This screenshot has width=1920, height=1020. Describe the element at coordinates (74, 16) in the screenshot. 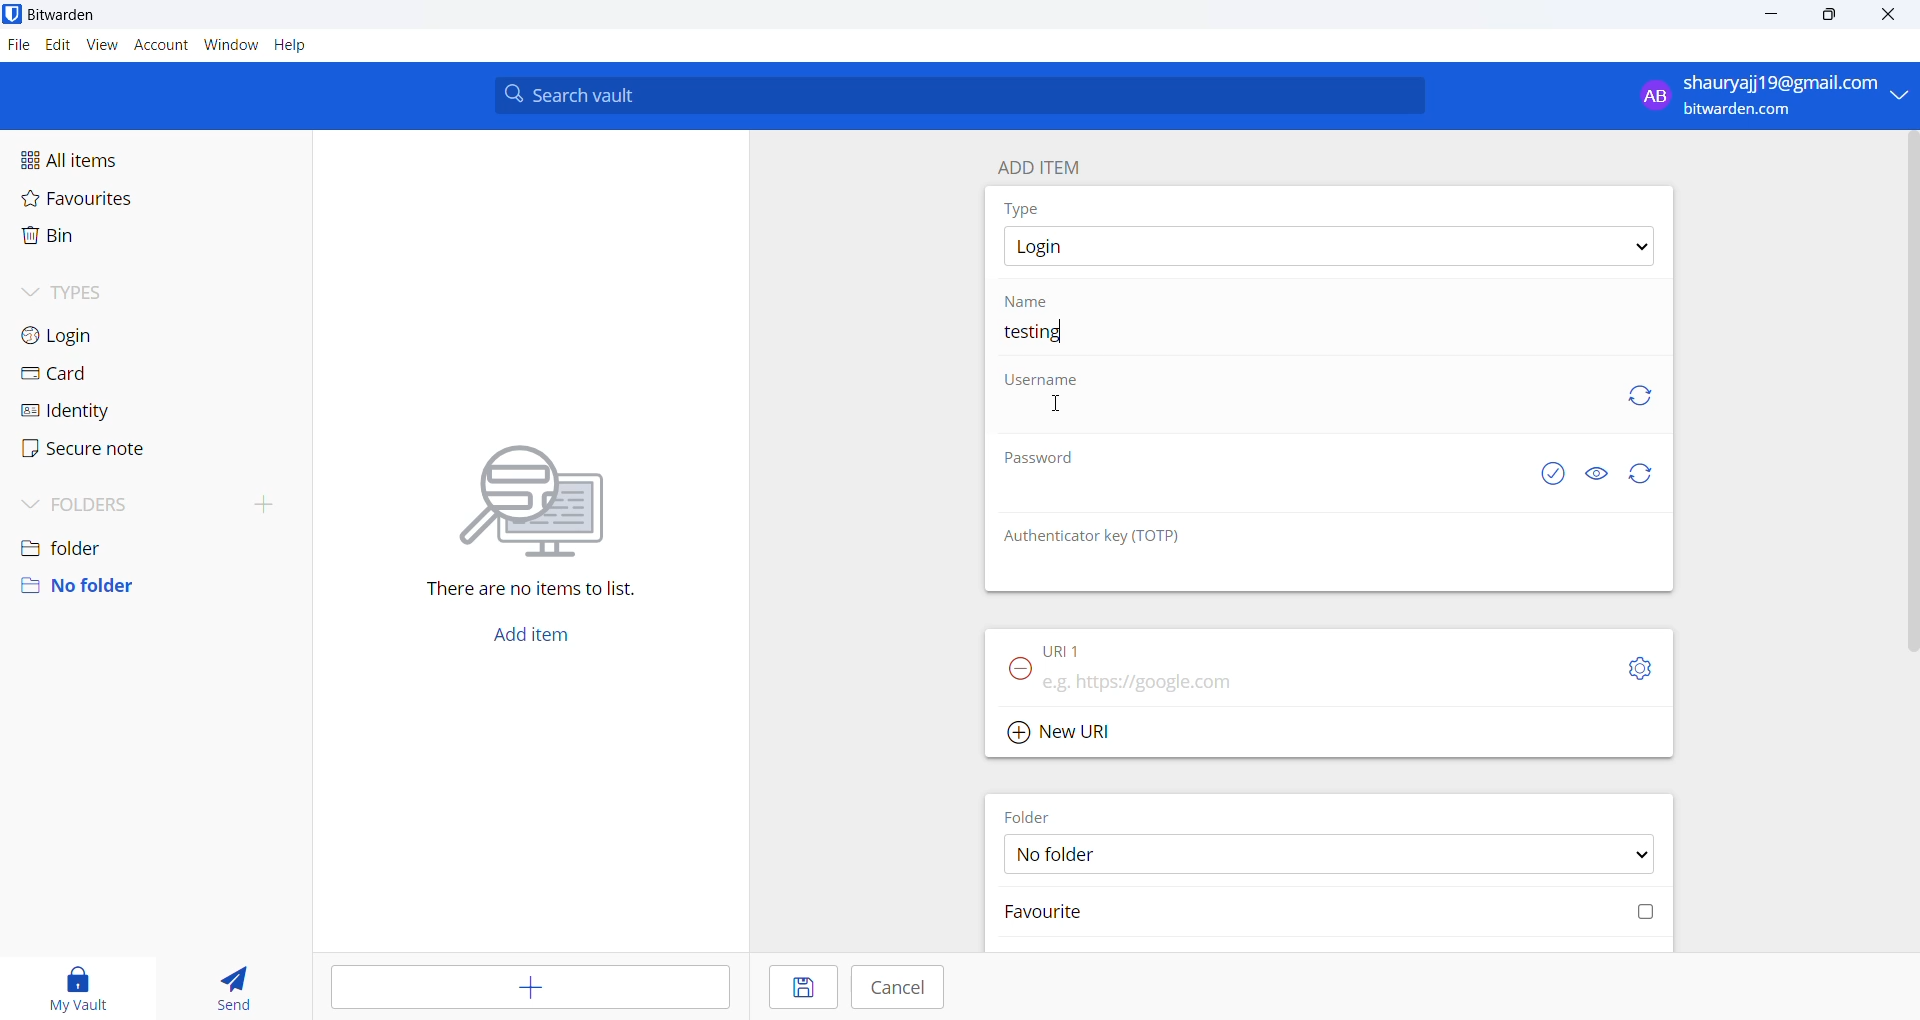

I see `application name and logo` at that location.